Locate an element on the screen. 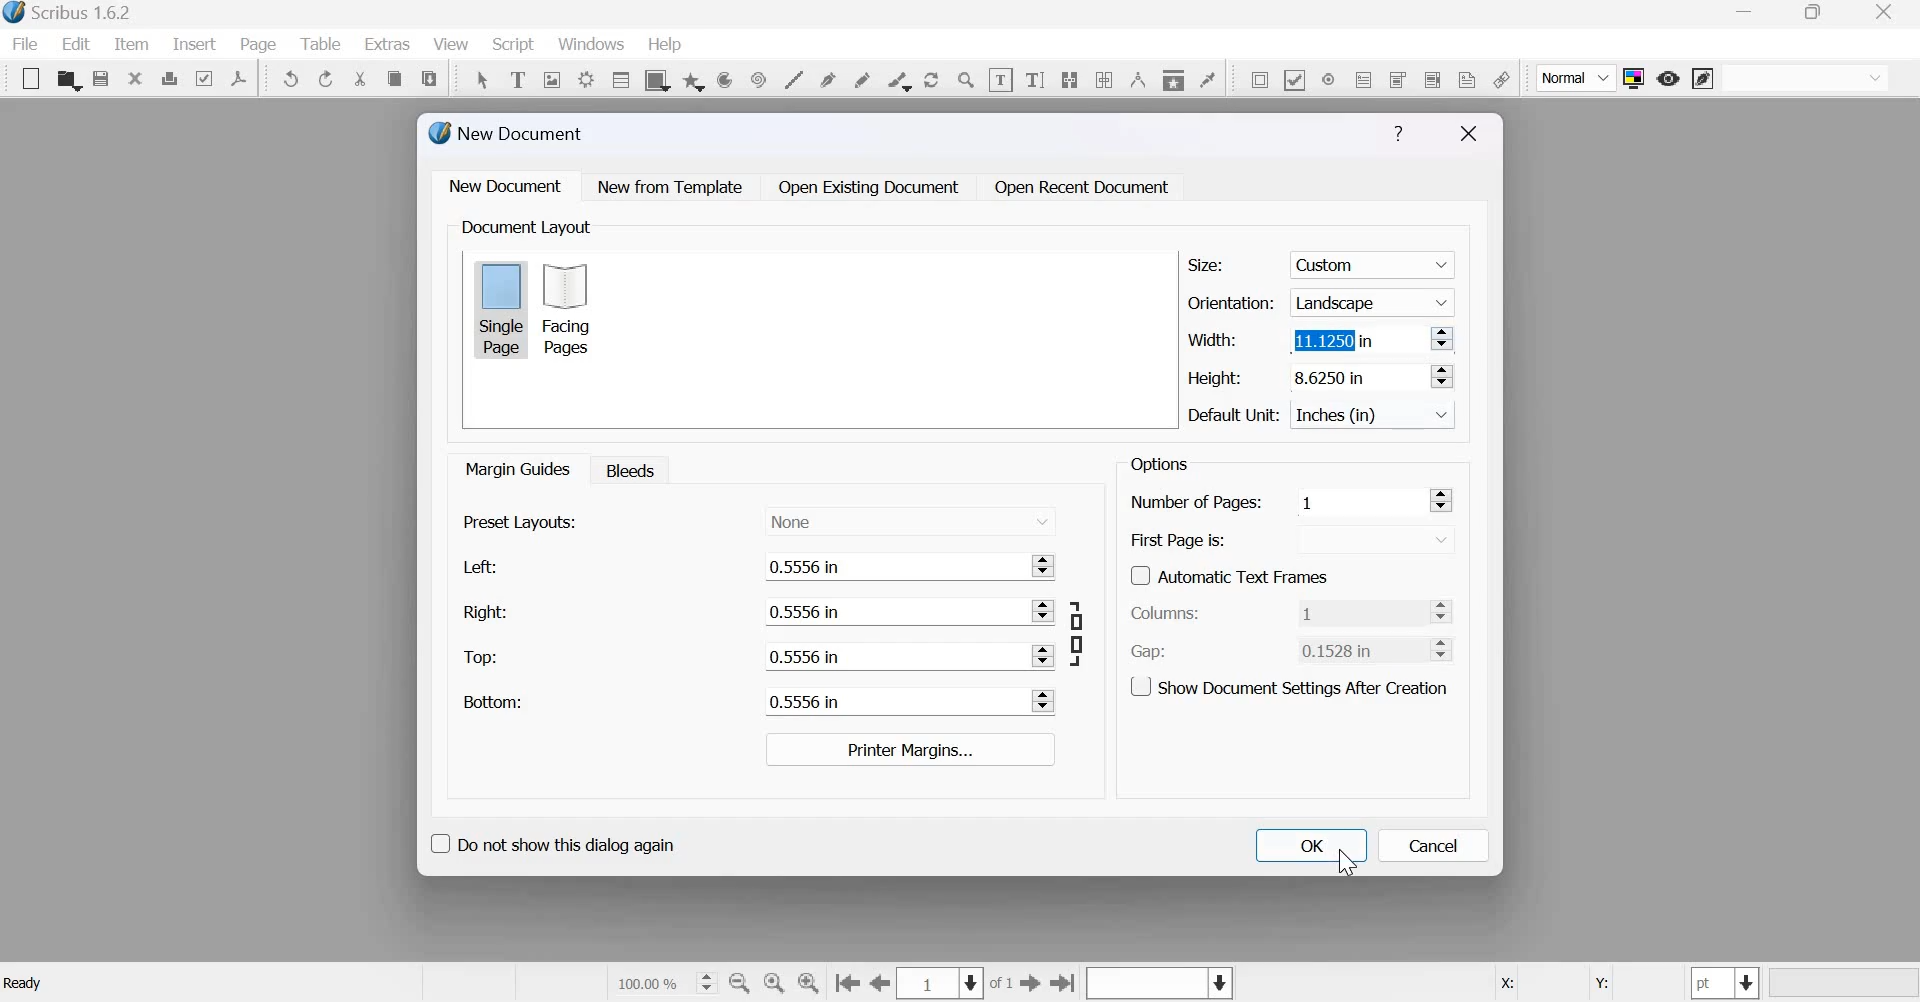 This screenshot has width=1920, height=1002. item is located at coordinates (129, 44).